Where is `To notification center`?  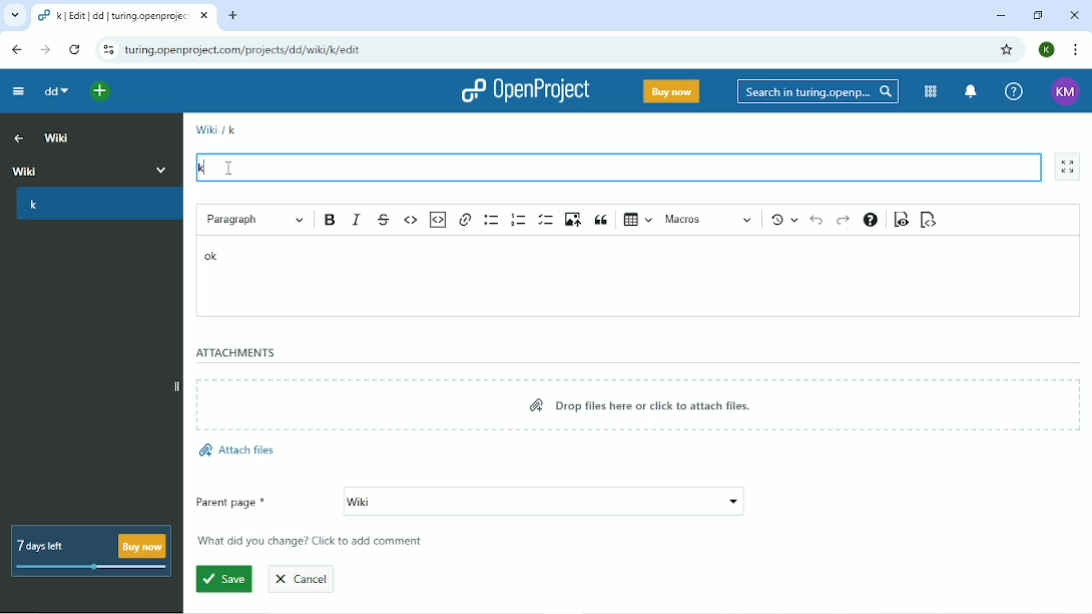
To notification center is located at coordinates (972, 91).